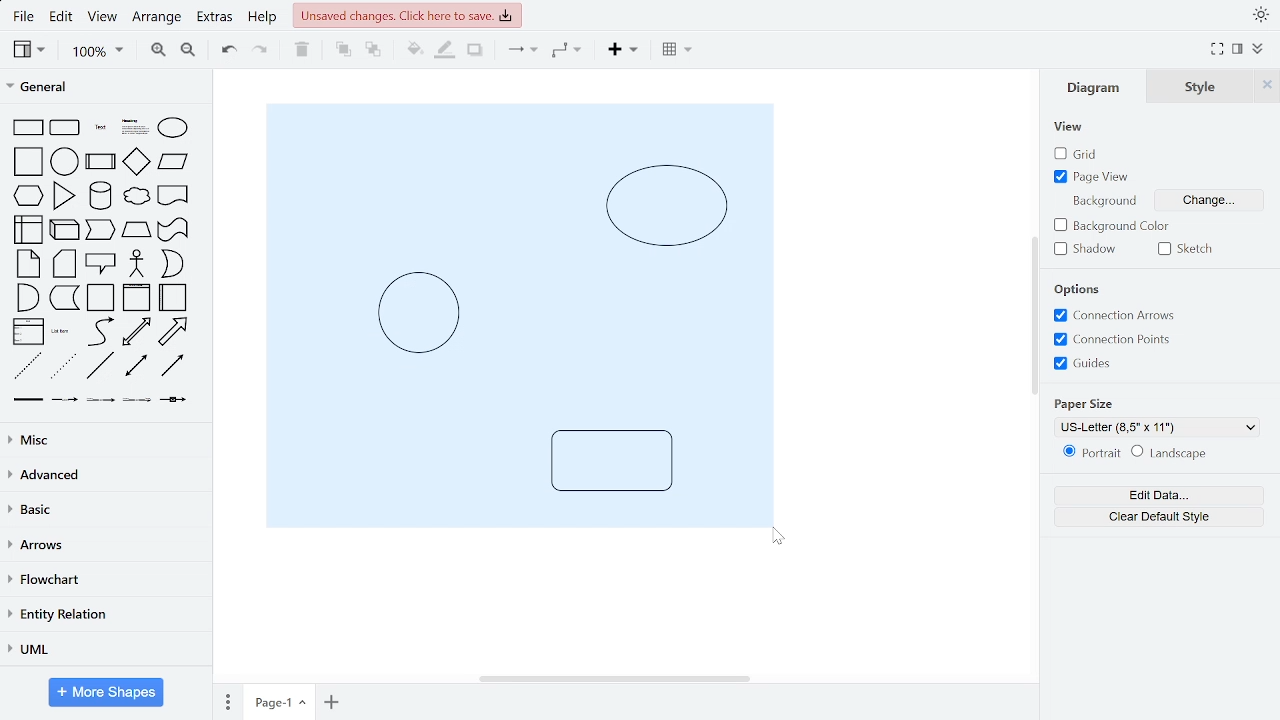 This screenshot has width=1280, height=720. I want to click on view, so click(1069, 127).